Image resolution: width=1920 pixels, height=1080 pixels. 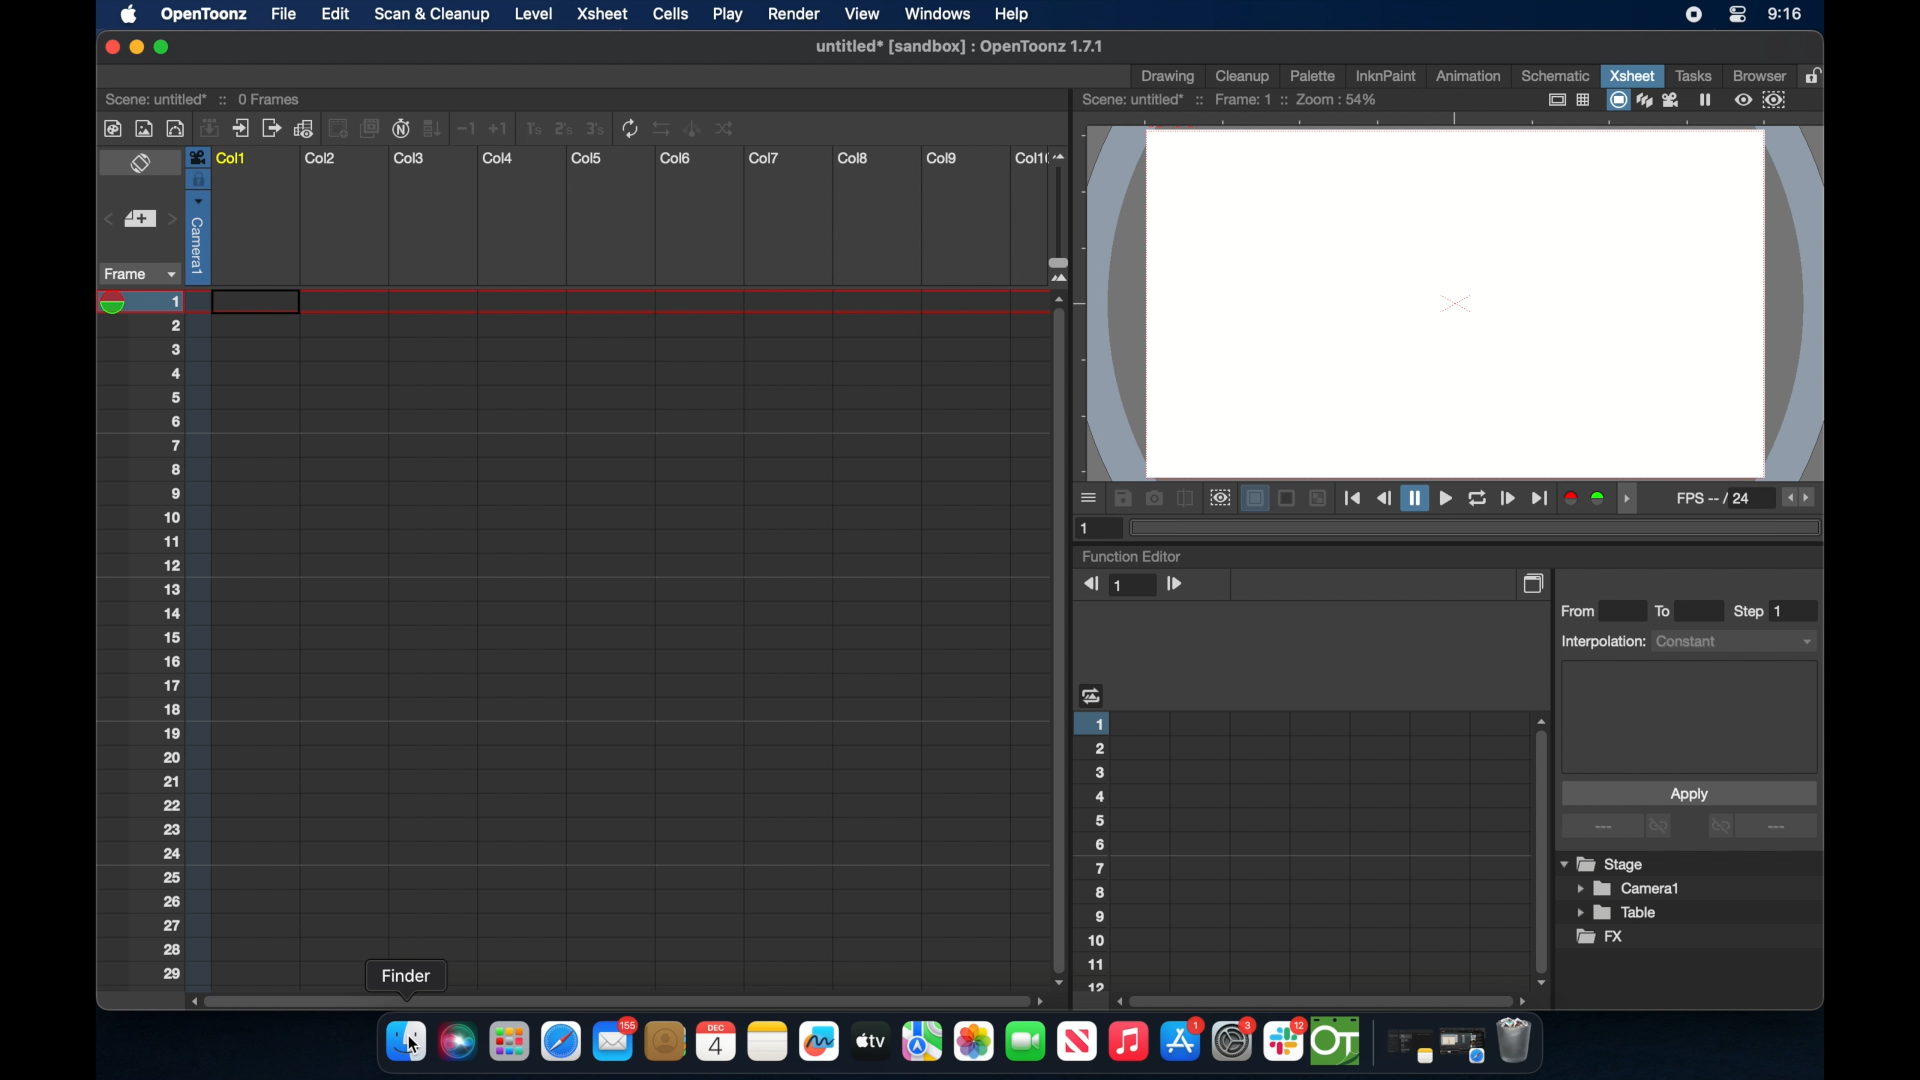 What do you see at coordinates (1154, 498) in the screenshot?
I see `snapshot` at bounding box center [1154, 498].